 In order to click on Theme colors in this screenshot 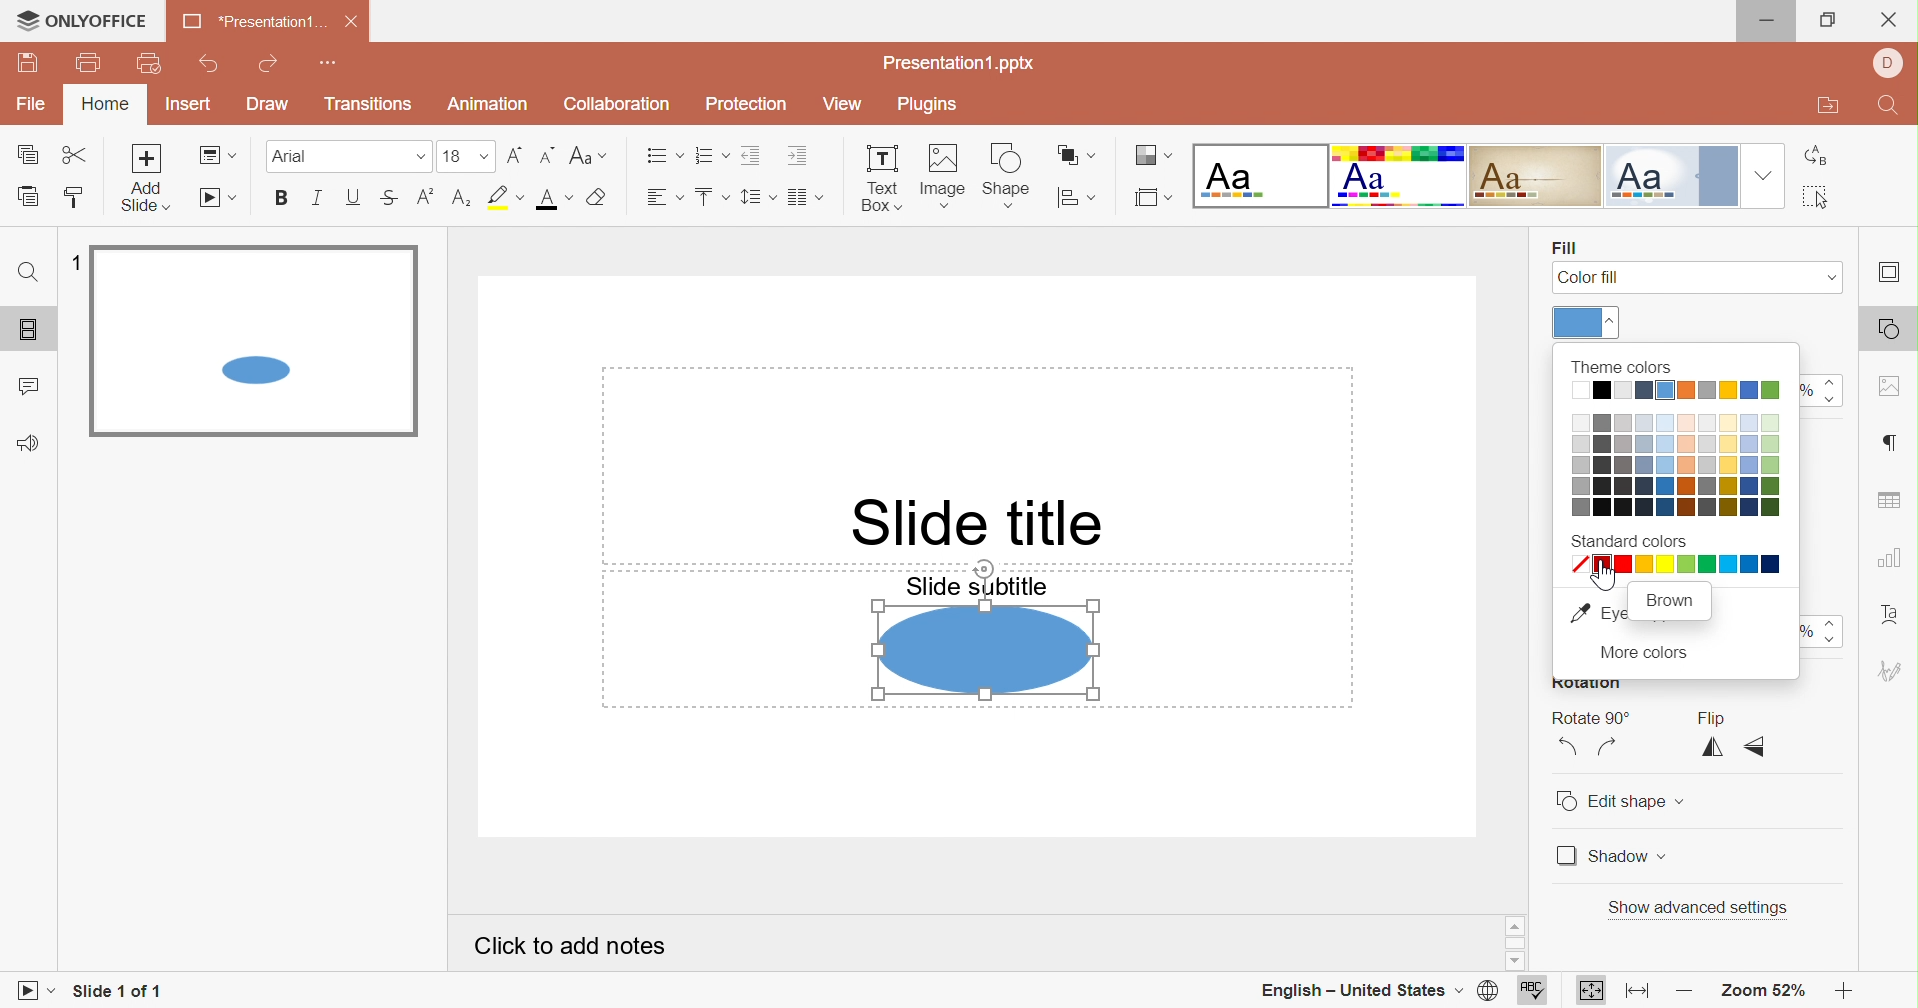, I will do `click(1590, 322)`.